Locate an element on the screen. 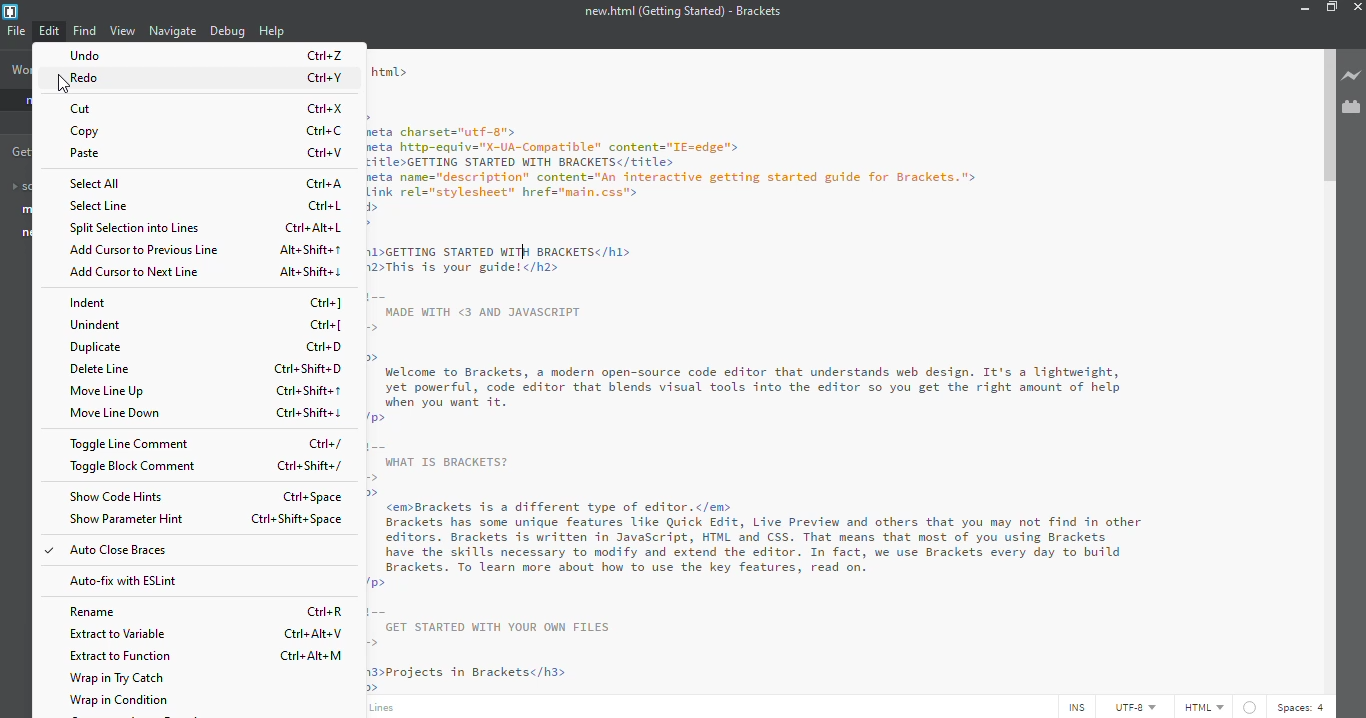 The height and width of the screenshot is (718, 1366). ctrl+alt+l is located at coordinates (319, 229).